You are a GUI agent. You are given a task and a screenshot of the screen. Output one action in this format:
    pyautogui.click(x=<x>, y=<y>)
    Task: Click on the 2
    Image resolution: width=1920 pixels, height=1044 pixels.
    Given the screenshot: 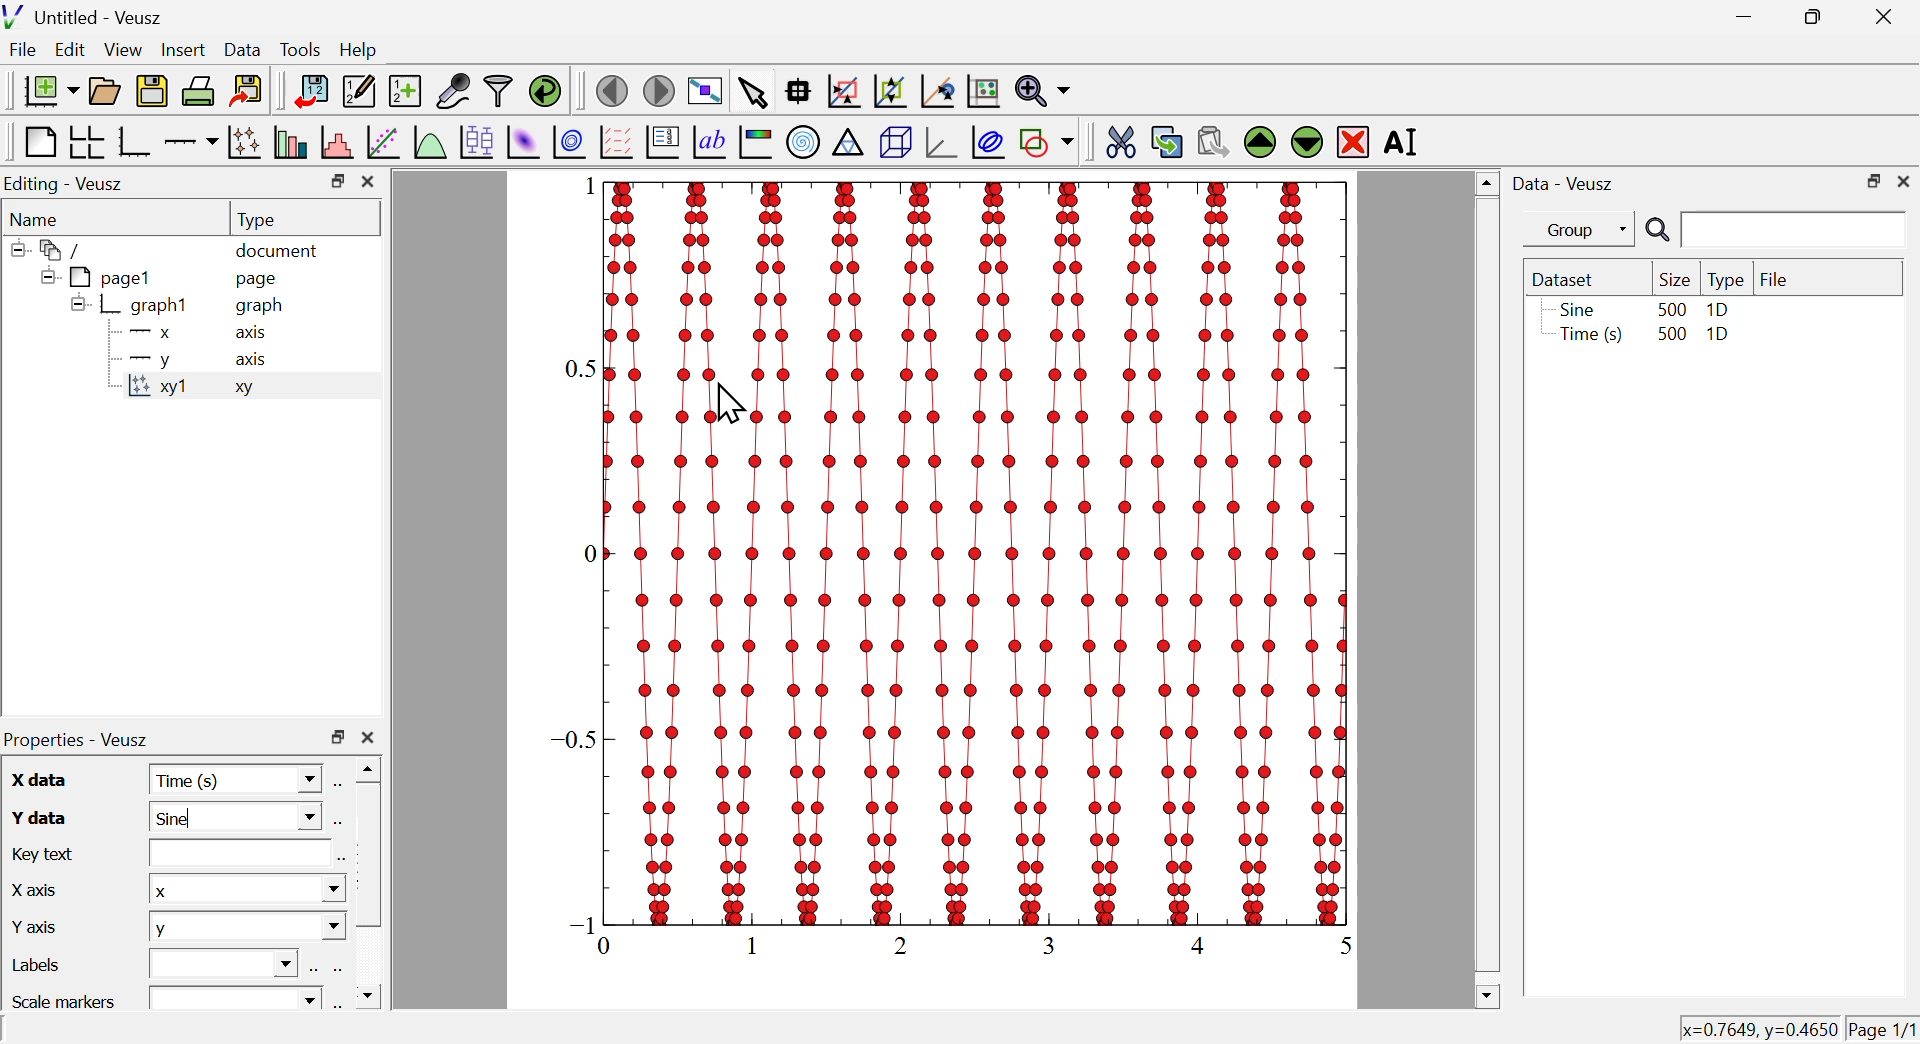 What is the action you would take?
    pyautogui.click(x=904, y=944)
    